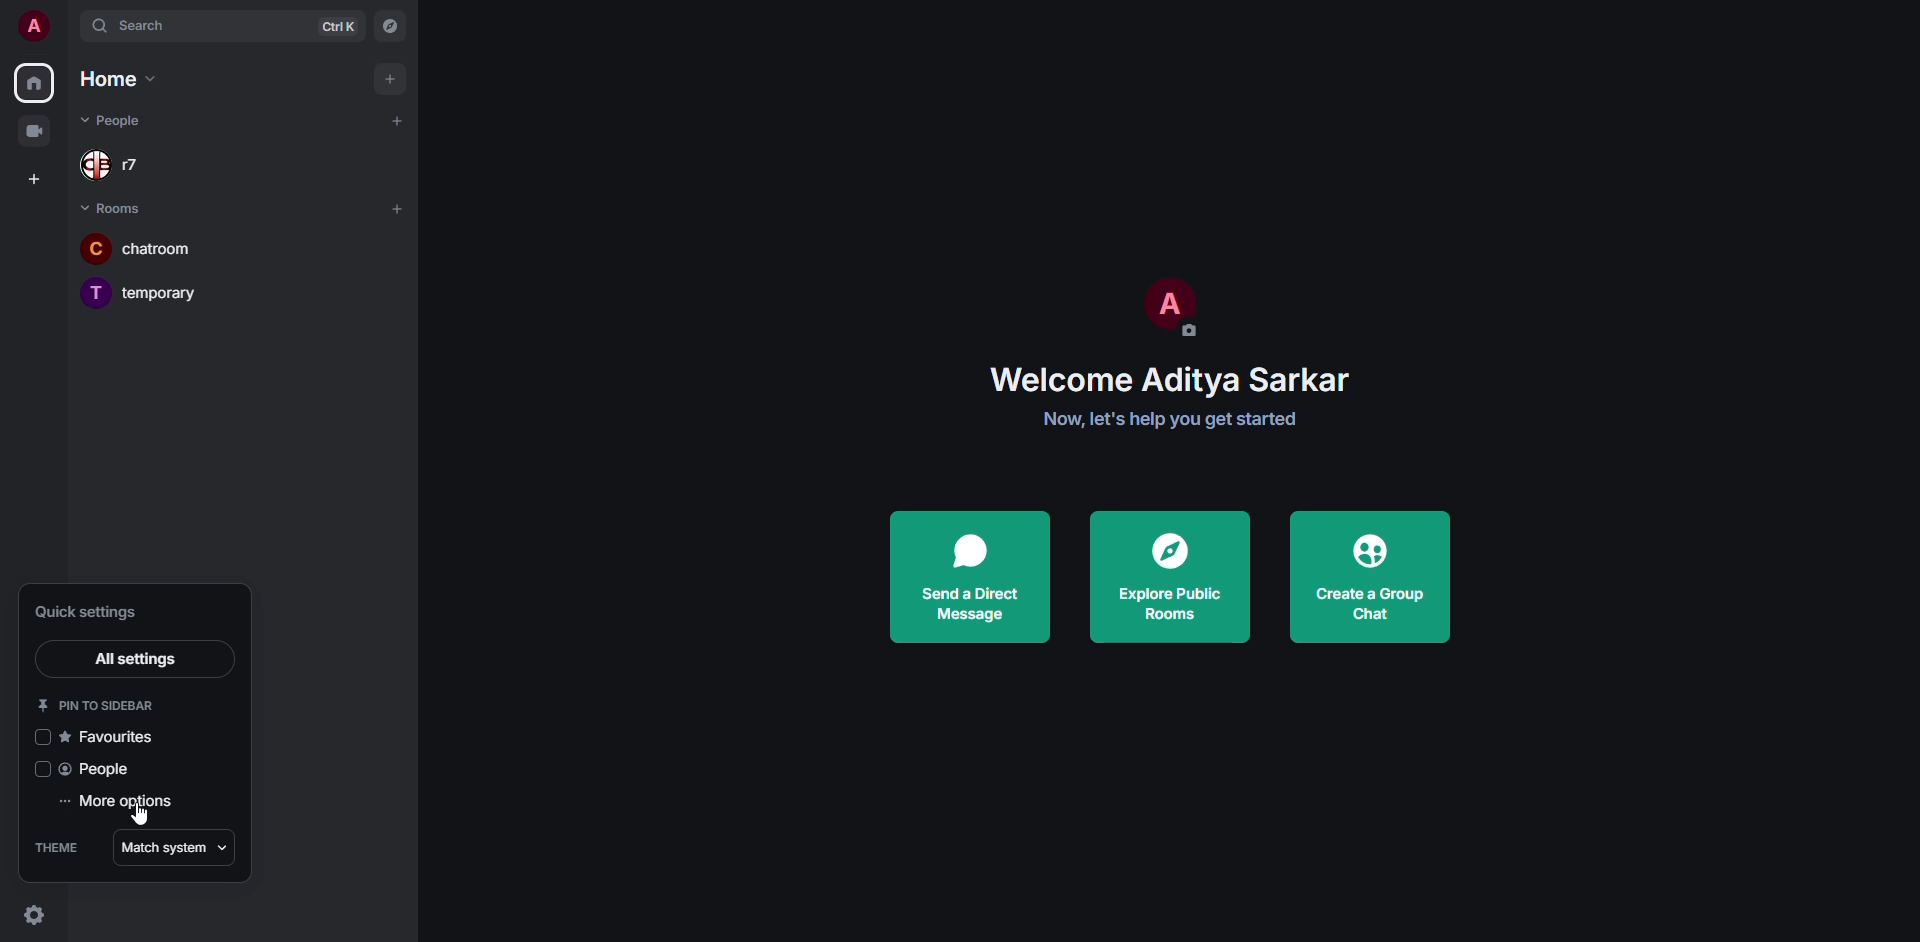  Describe the element at coordinates (147, 290) in the screenshot. I see `room` at that location.